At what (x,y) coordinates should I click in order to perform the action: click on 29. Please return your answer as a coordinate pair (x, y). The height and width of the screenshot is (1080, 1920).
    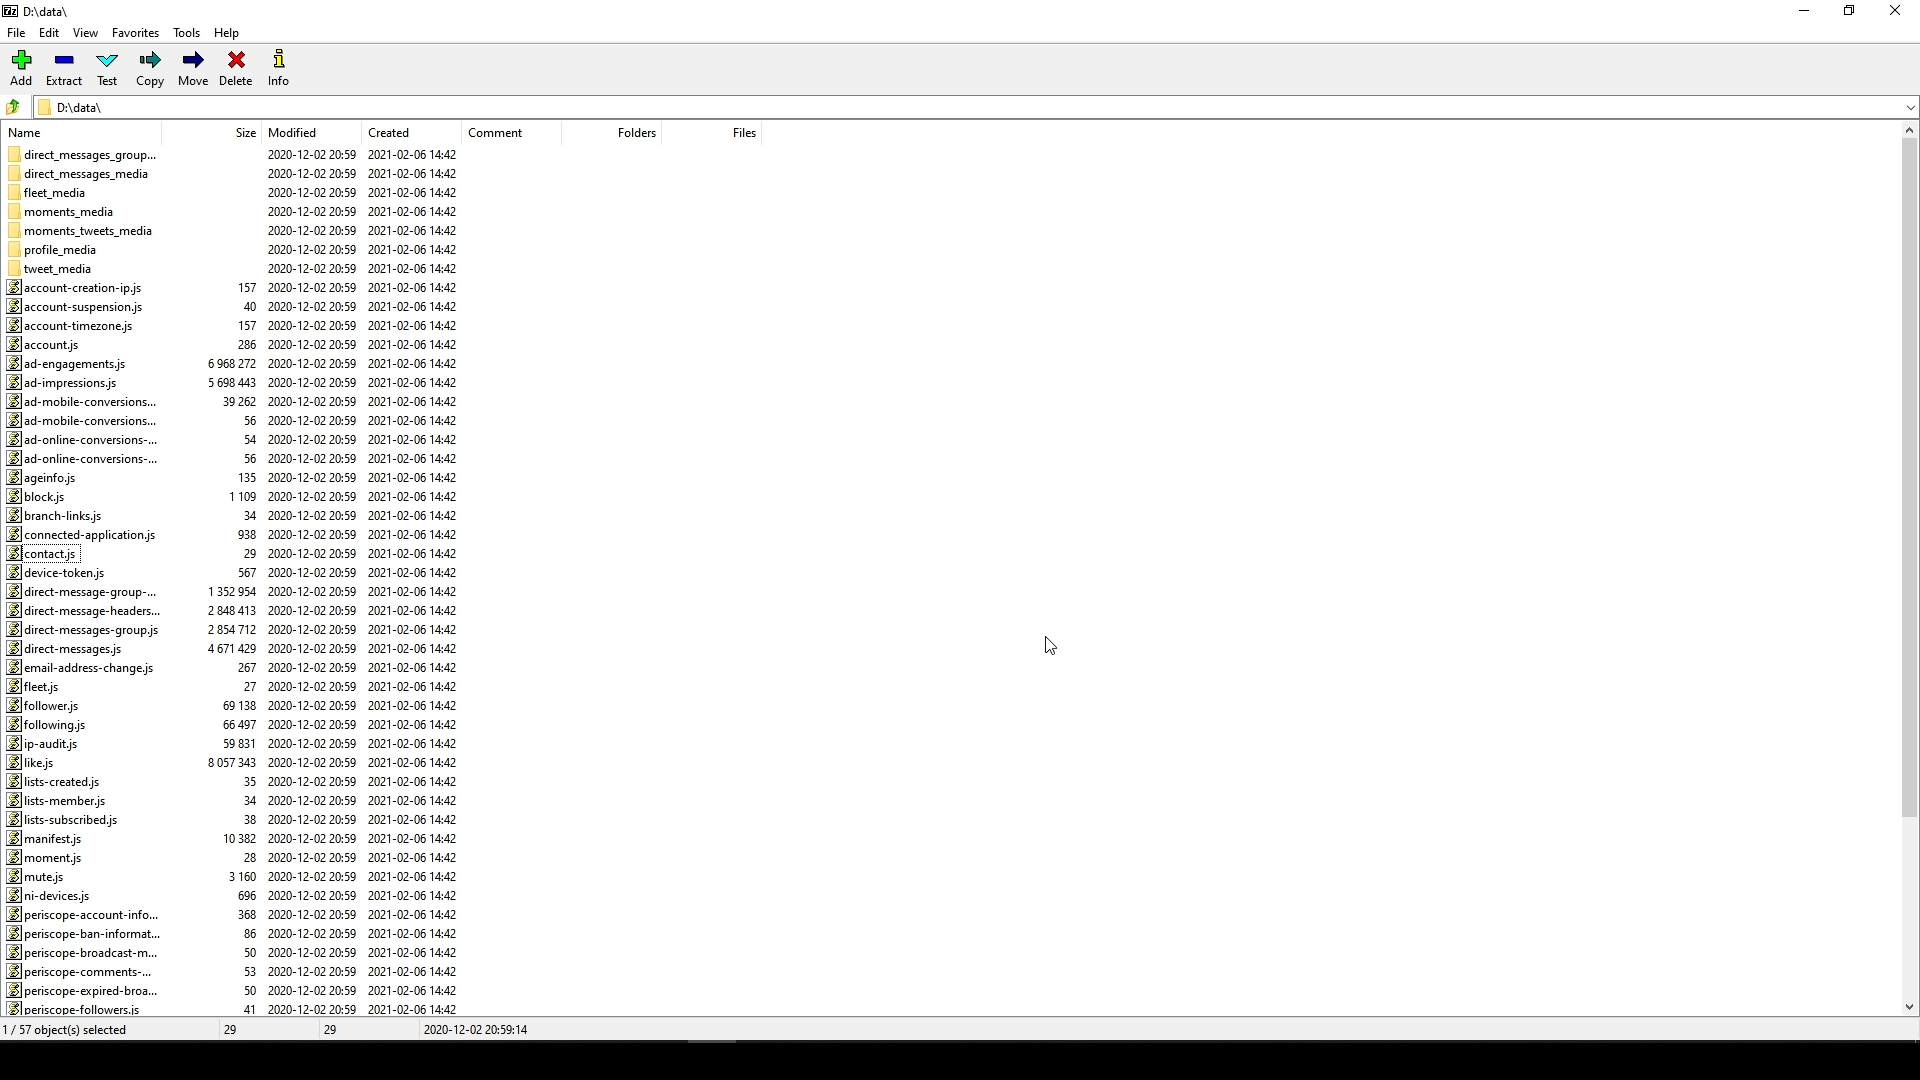
    Looking at the image, I should click on (221, 1029).